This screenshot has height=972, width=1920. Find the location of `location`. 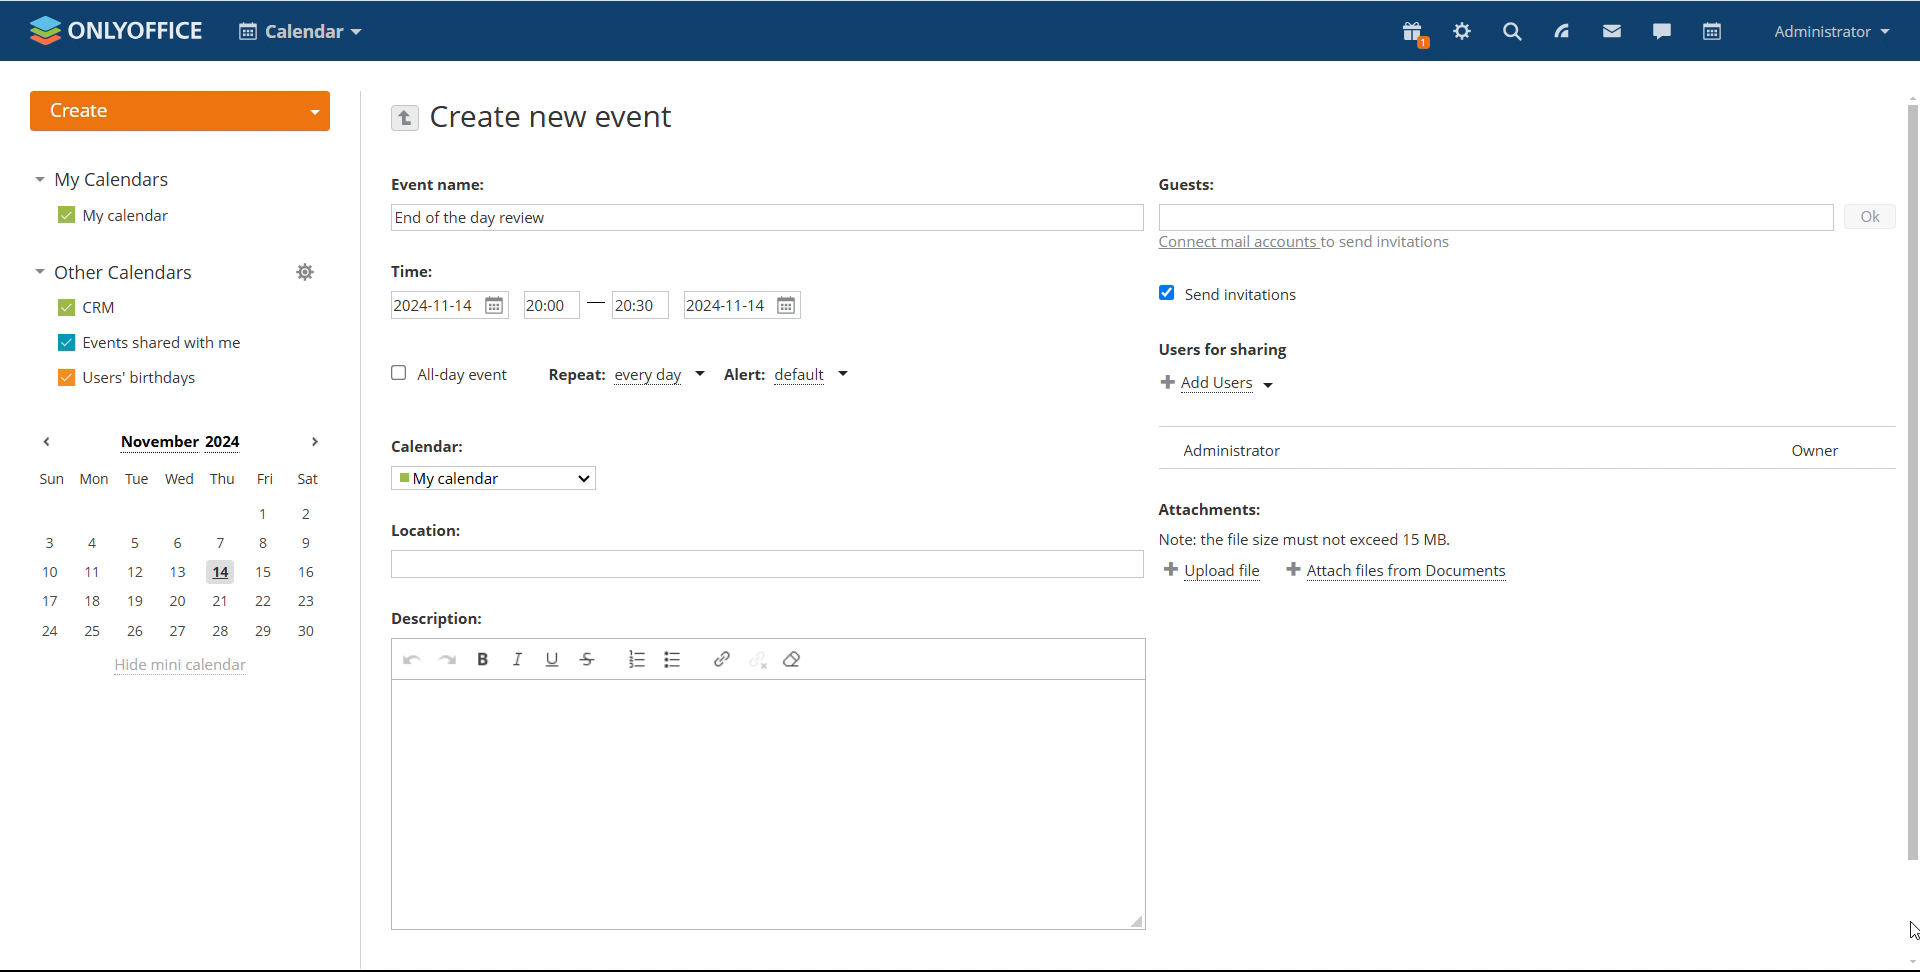

location is located at coordinates (424, 530).